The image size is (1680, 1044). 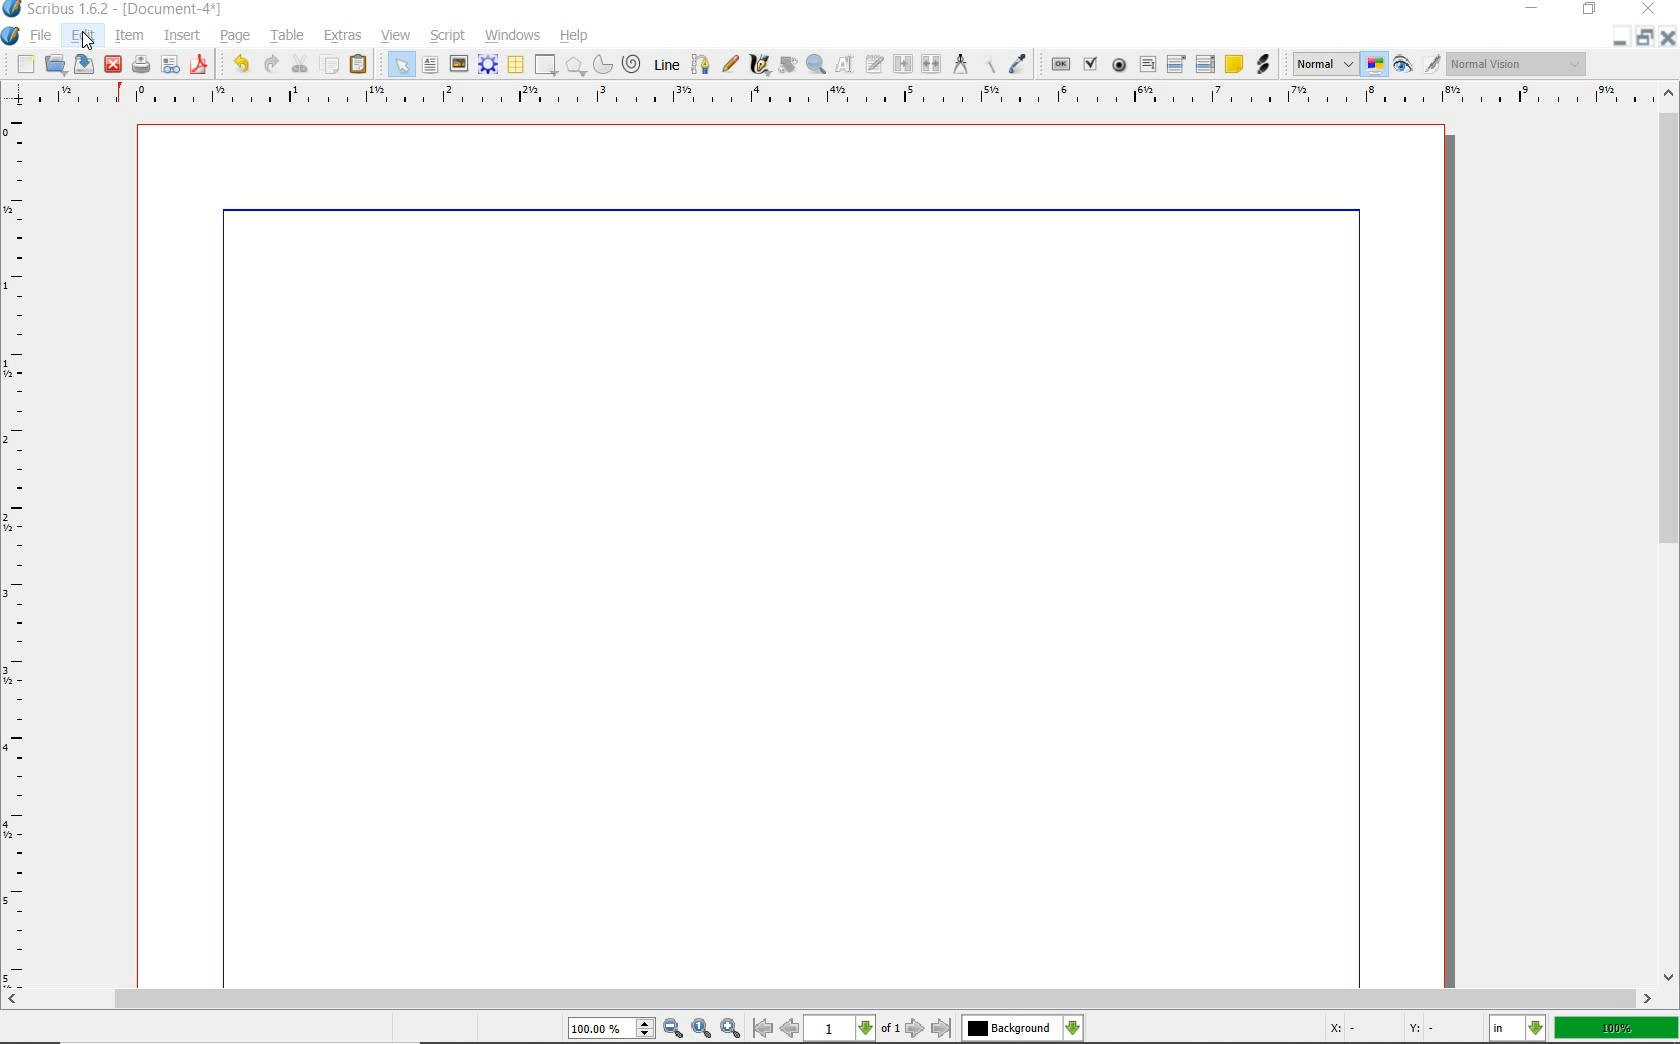 I want to click on copy, so click(x=330, y=63).